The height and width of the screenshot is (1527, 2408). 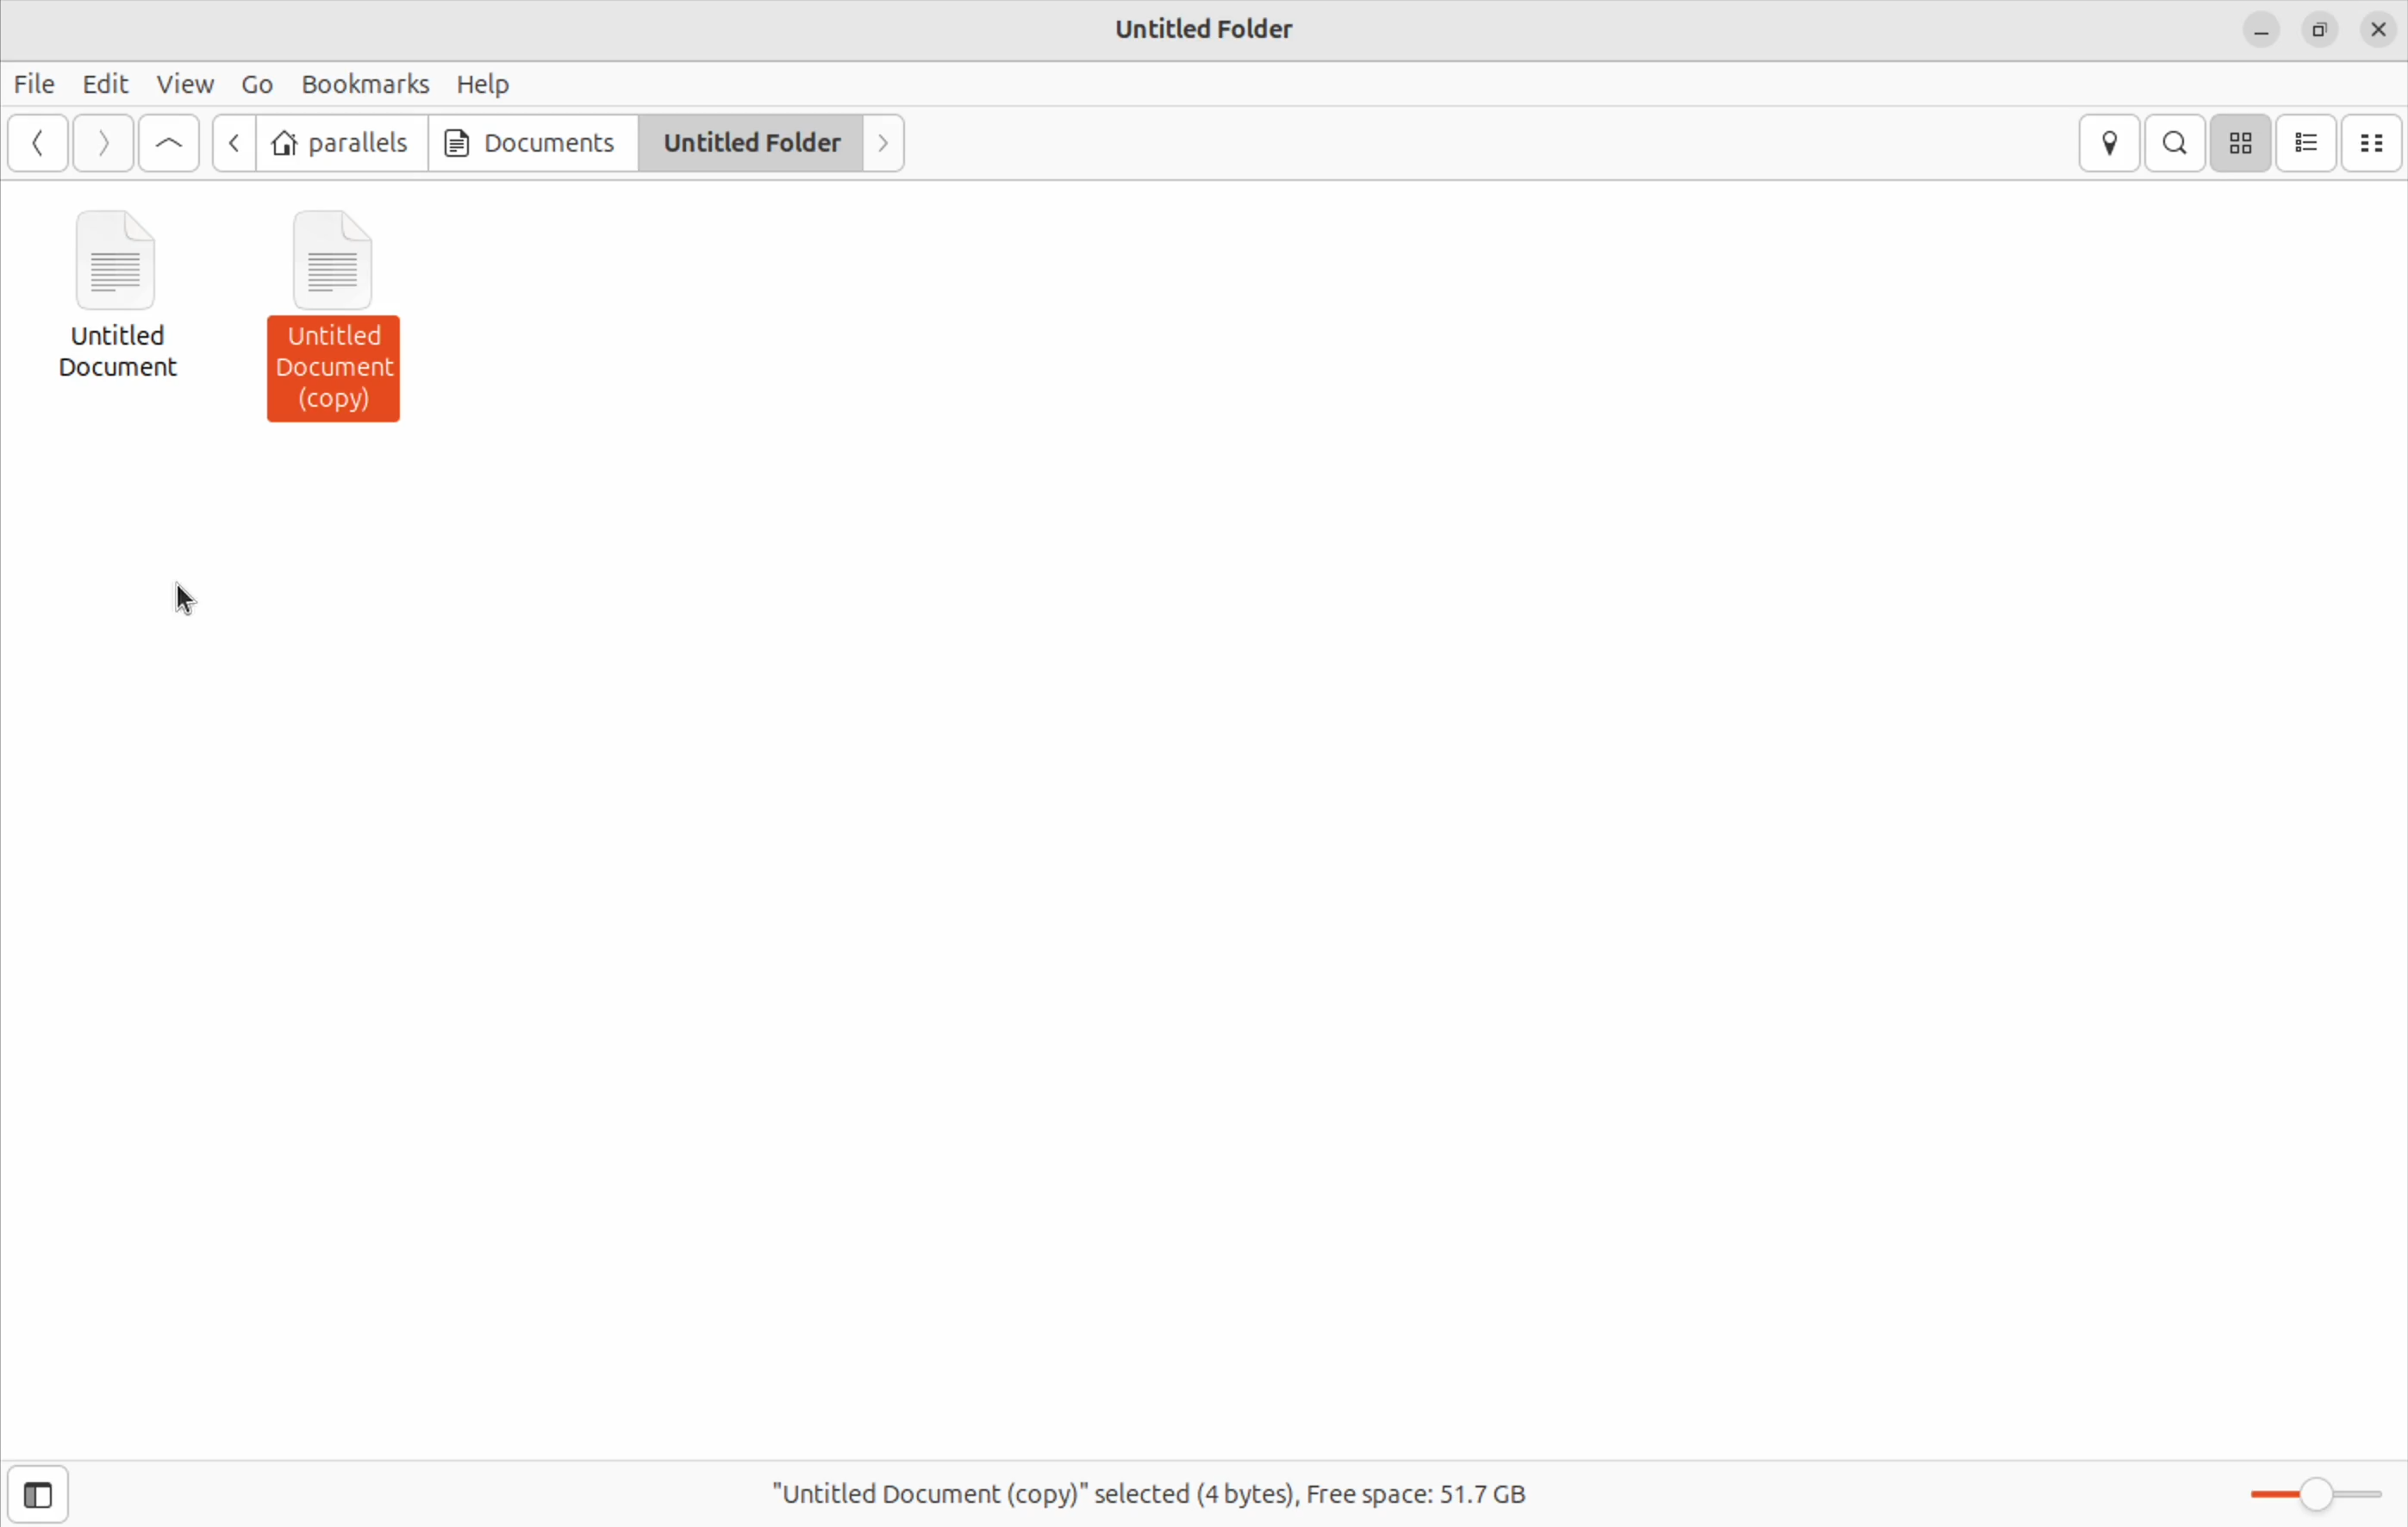 What do you see at coordinates (527, 142) in the screenshot?
I see `Documents` at bounding box center [527, 142].